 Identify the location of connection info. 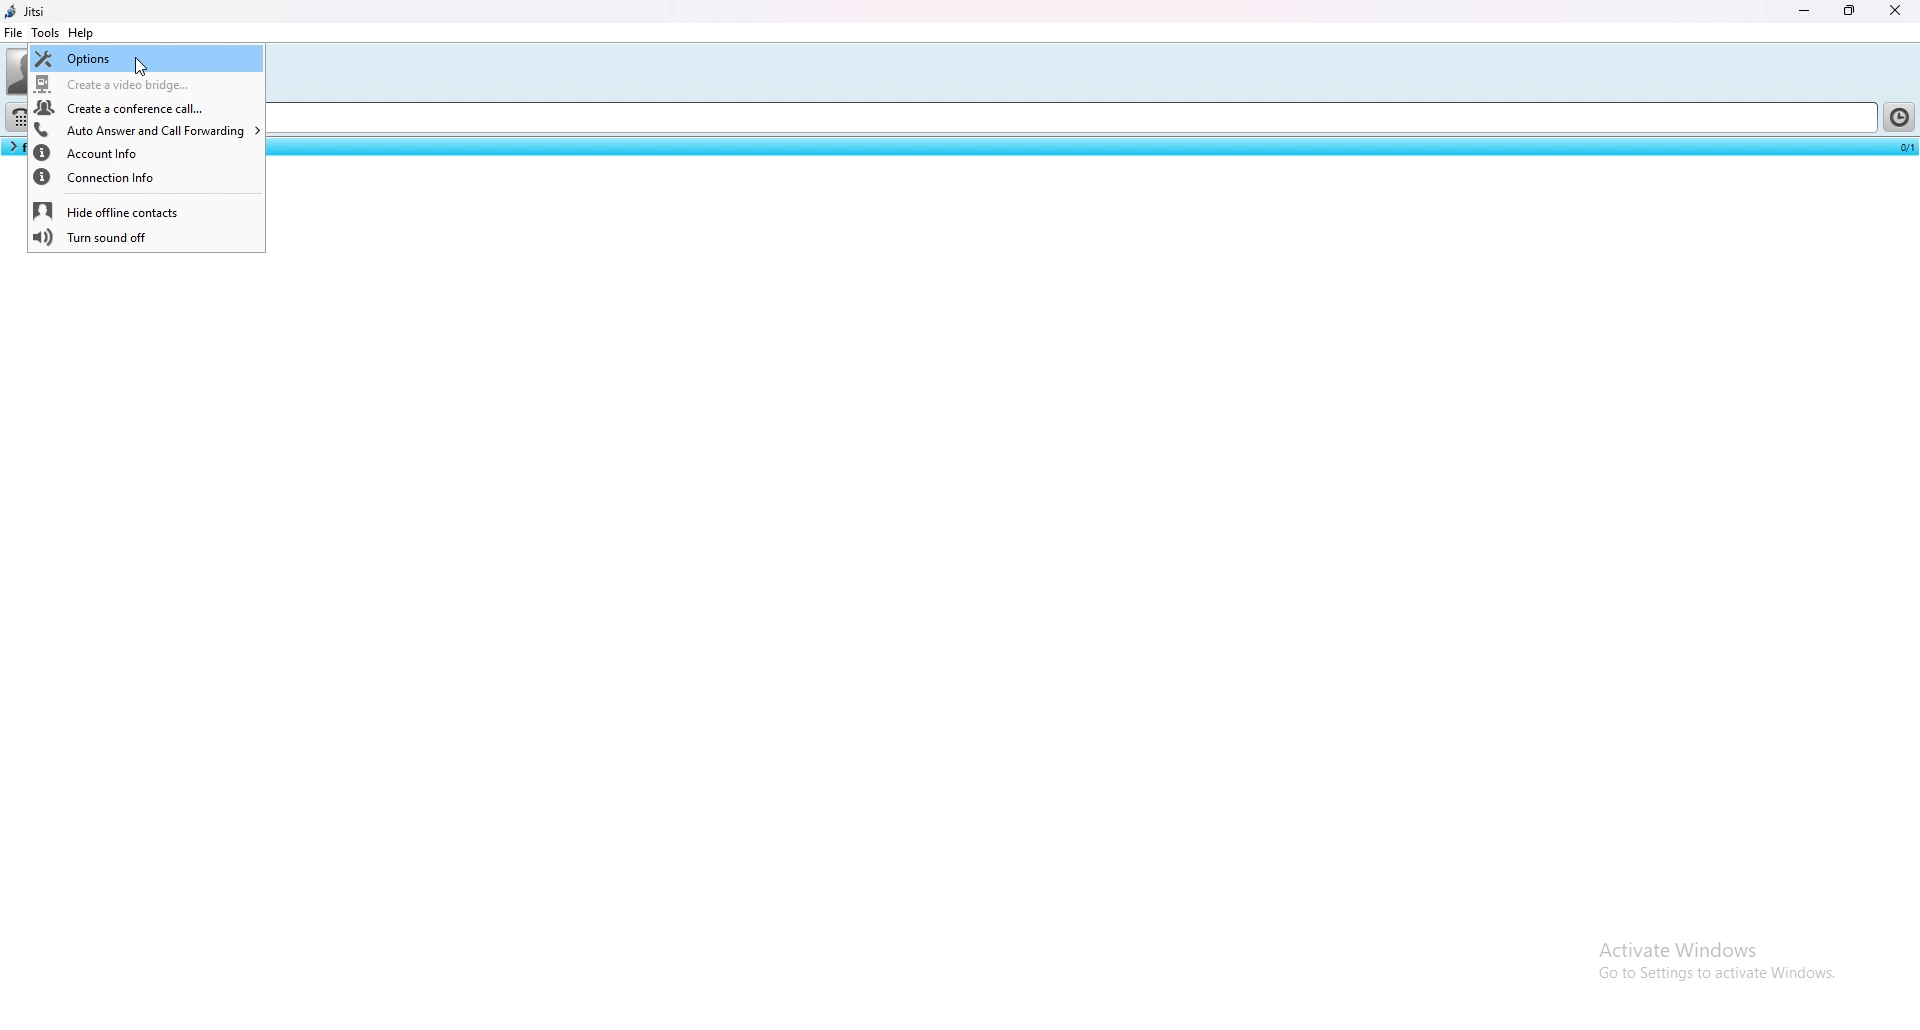
(146, 179).